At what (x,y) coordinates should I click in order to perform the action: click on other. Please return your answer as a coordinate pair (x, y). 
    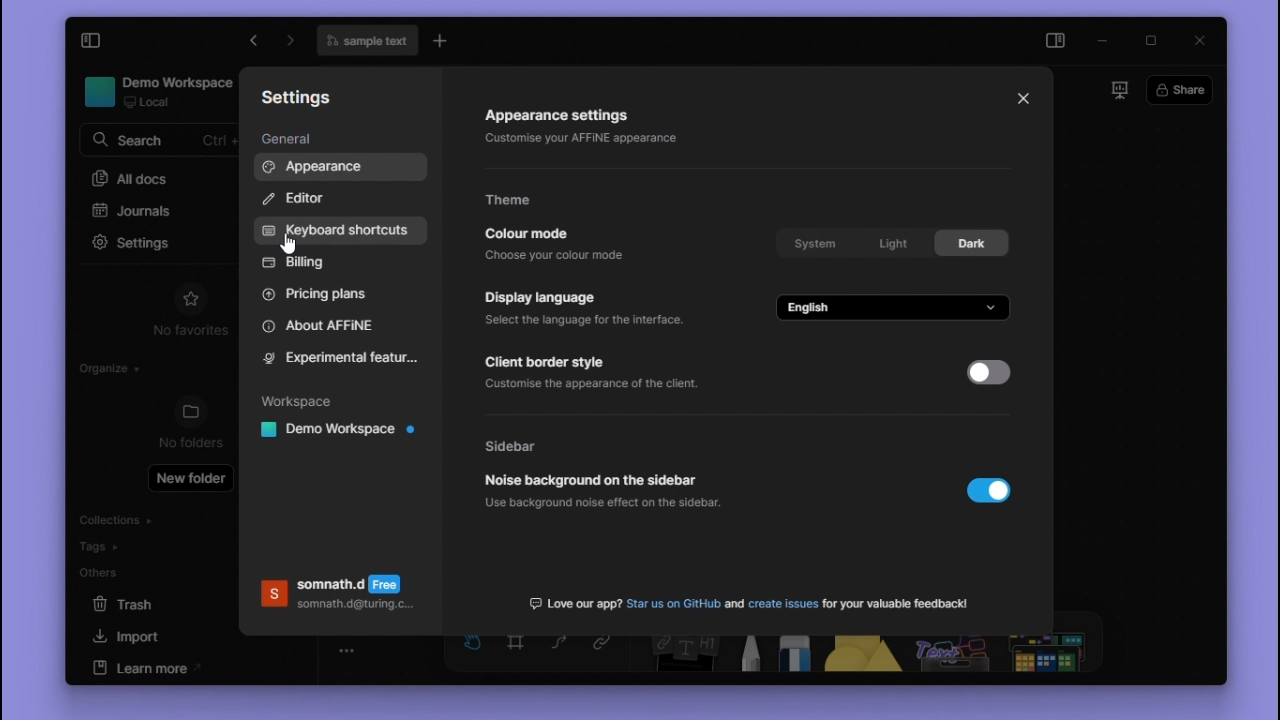
    Looking at the image, I should click on (949, 656).